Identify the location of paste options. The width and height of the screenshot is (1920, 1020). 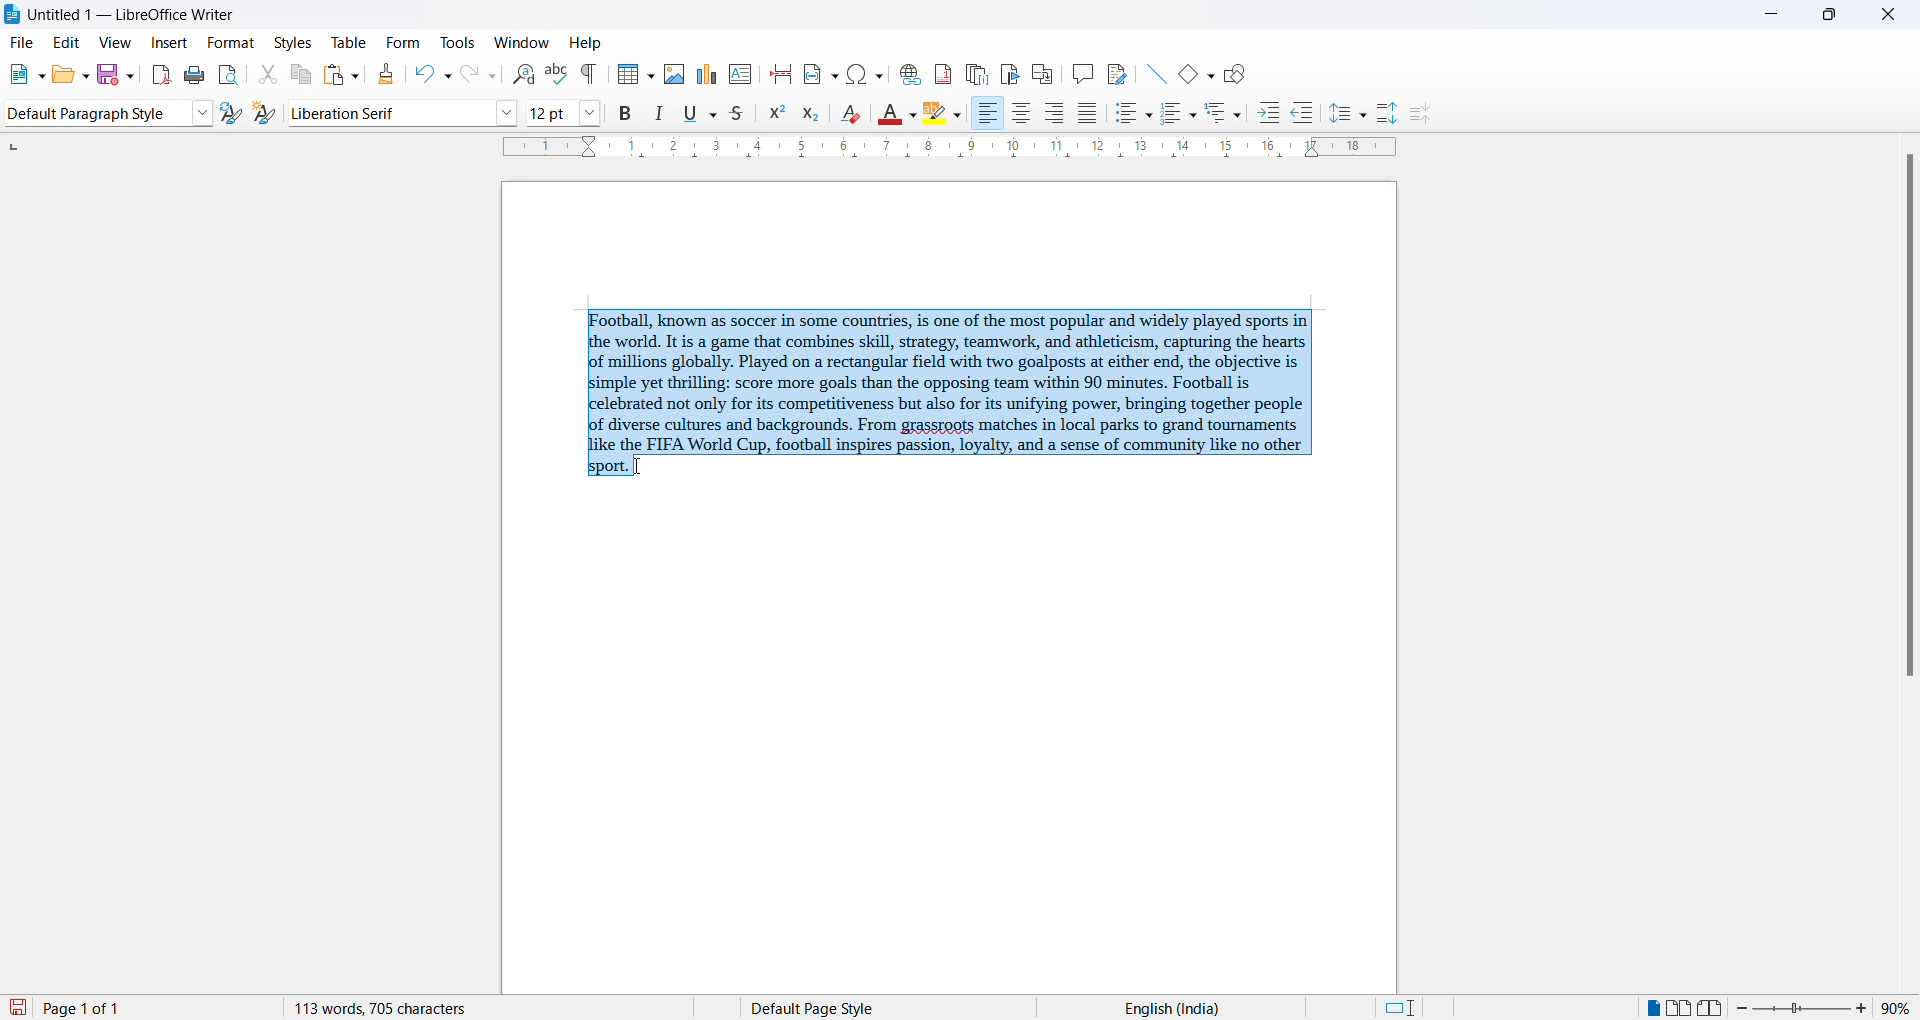
(358, 74).